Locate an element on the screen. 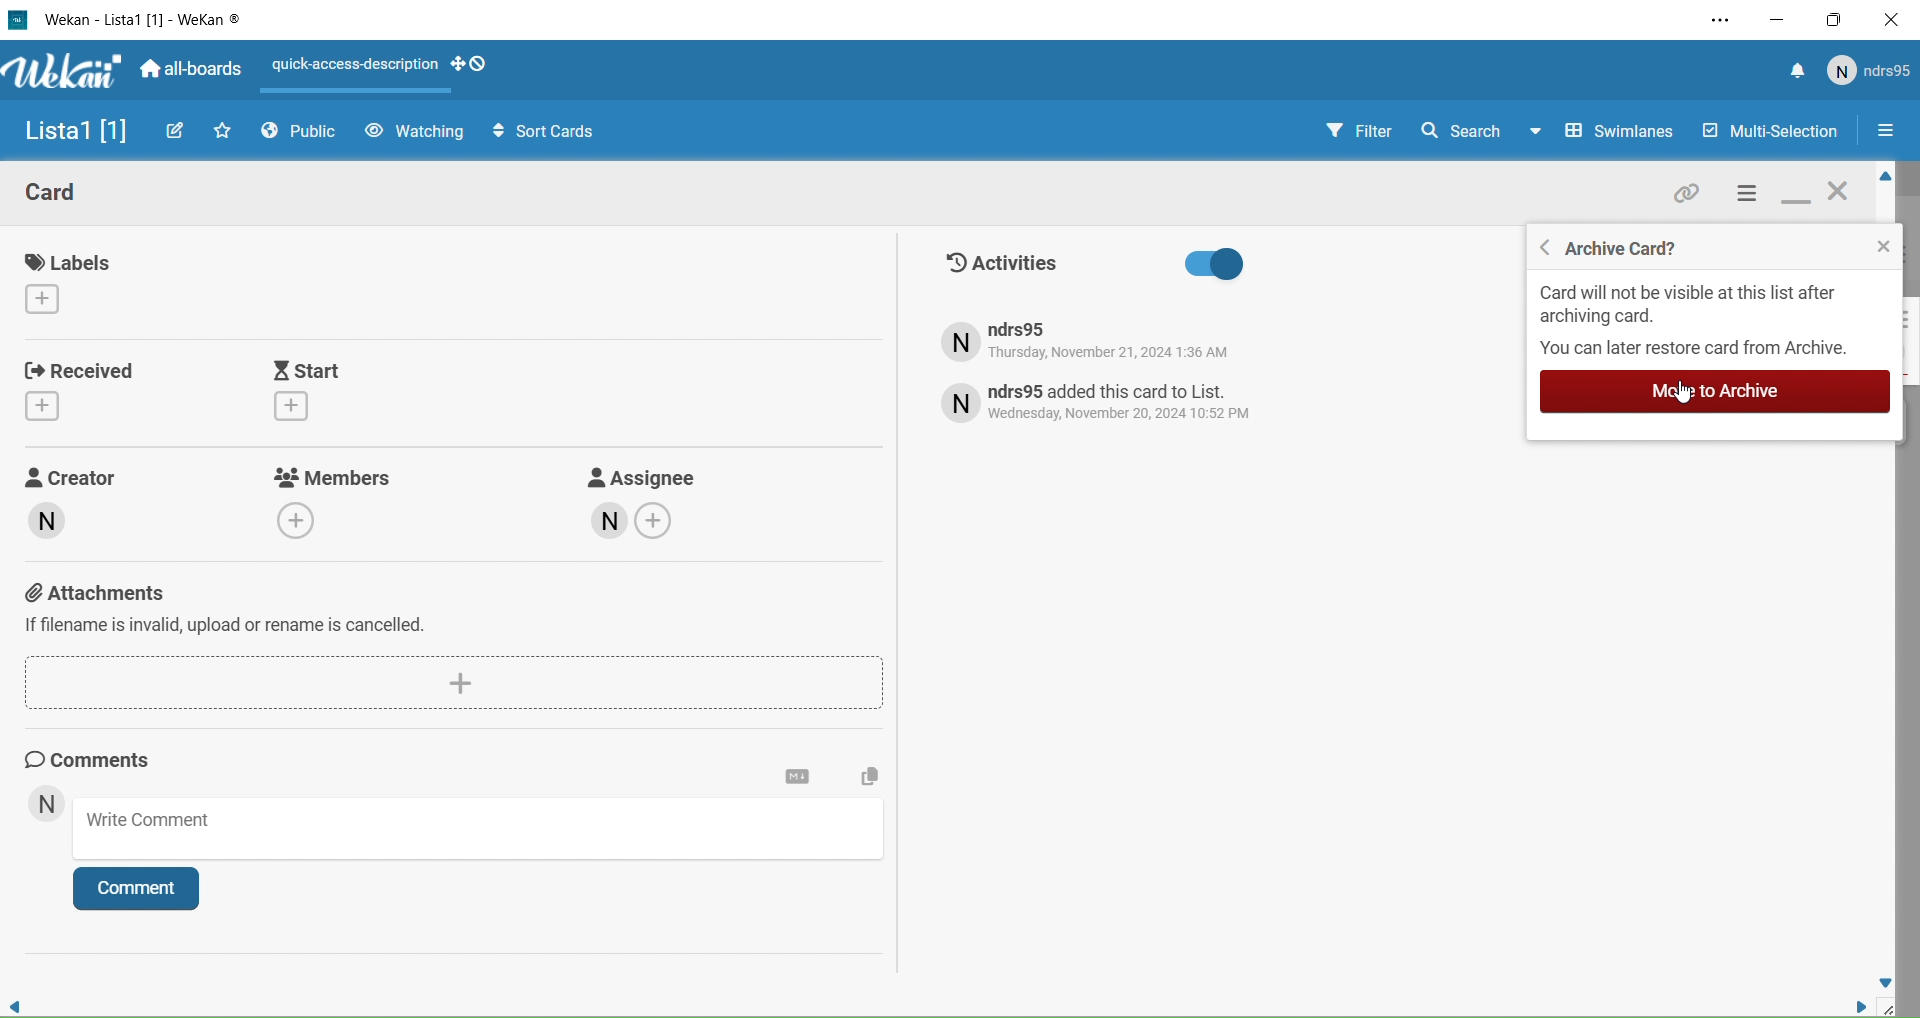 Image resolution: width=1920 pixels, height=1018 pixels. Notifications is located at coordinates (1796, 69).